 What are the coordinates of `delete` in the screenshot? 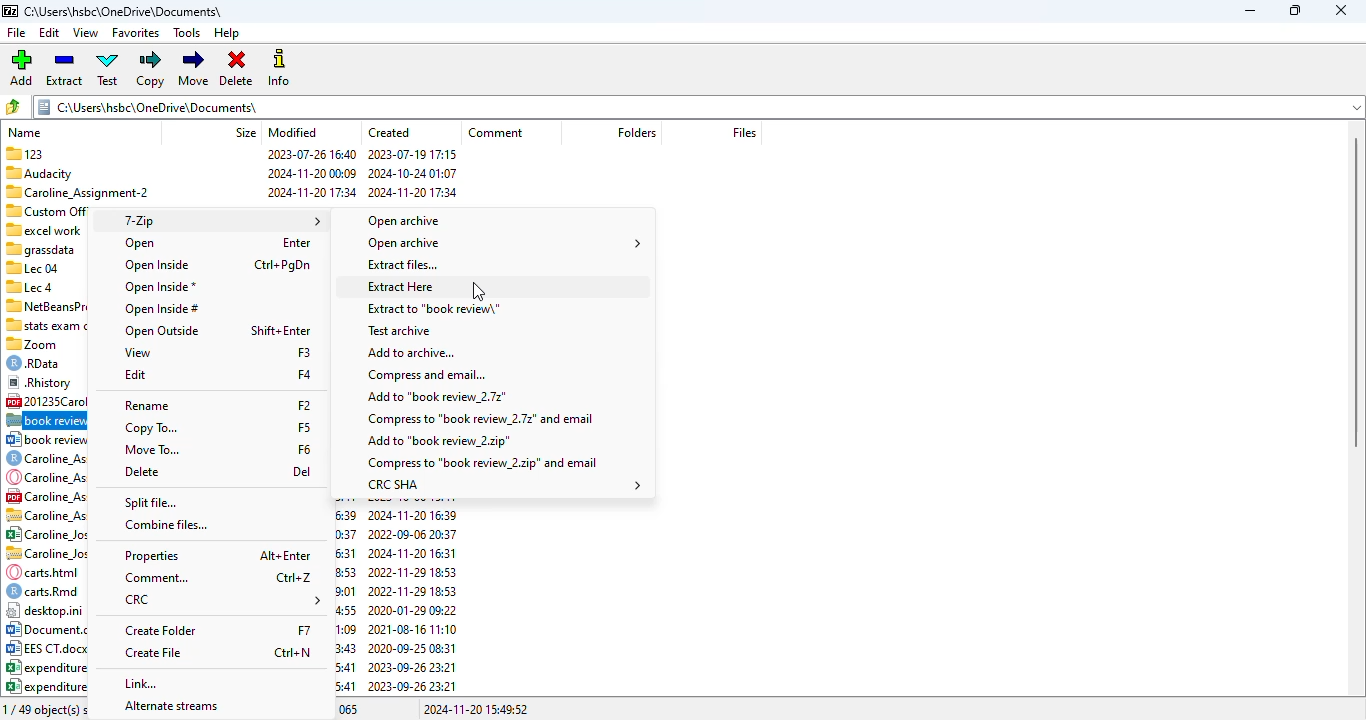 It's located at (236, 68).